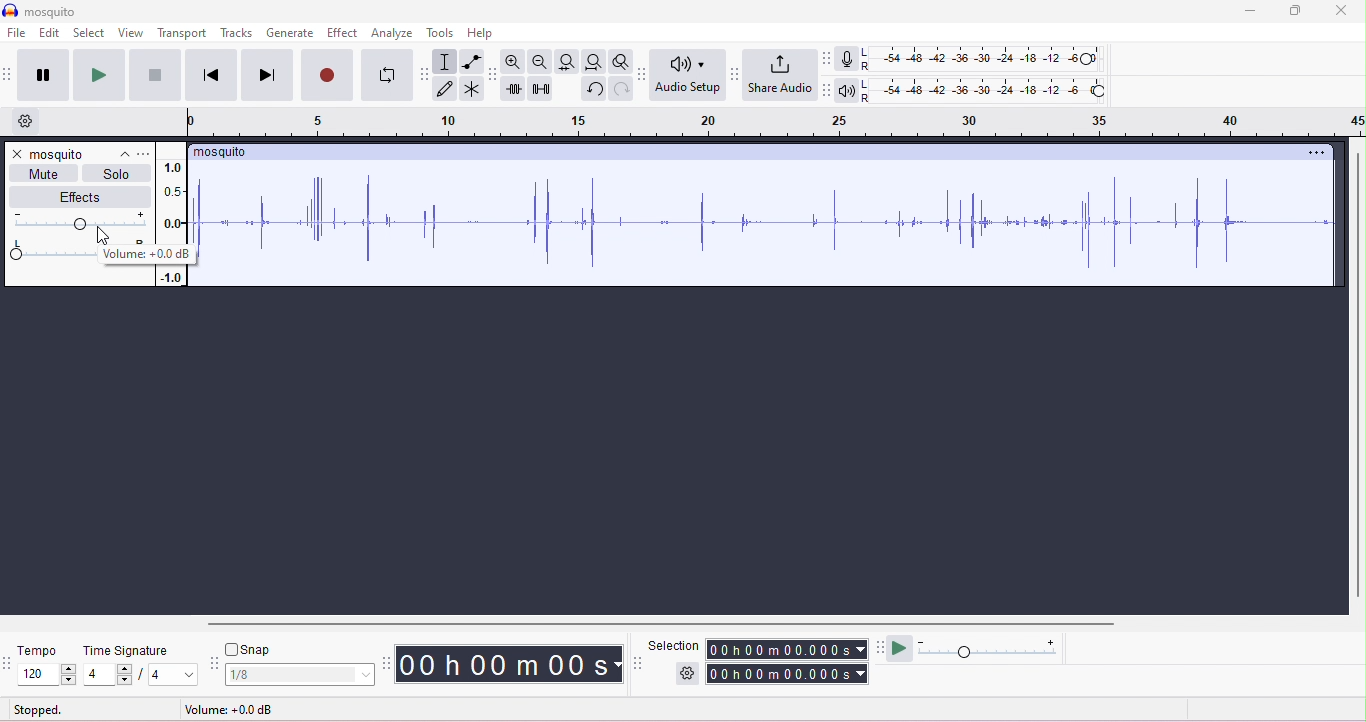  Describe the element at coordinates (152, 75) in the screenshot. I see `stop` at that location.